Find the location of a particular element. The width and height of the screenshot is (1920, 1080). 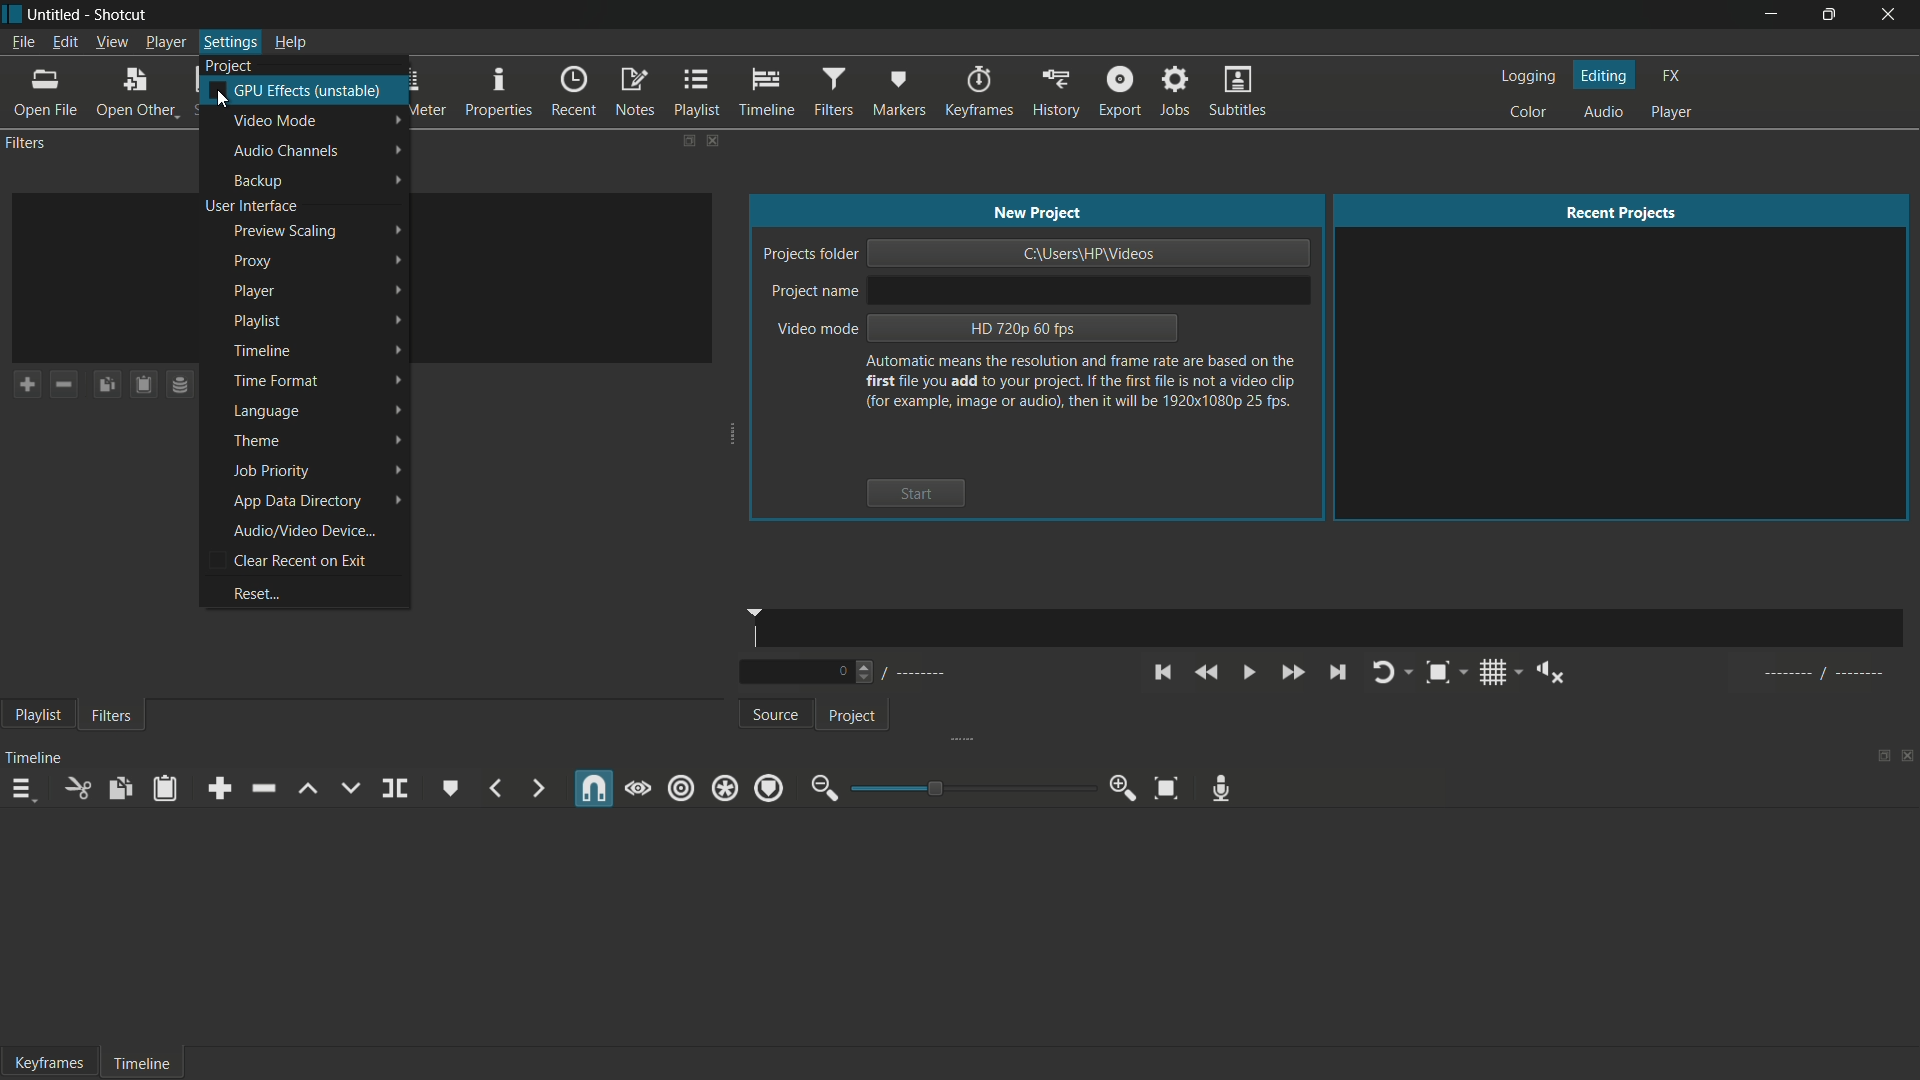

text is located at coordinates (1082, 382).